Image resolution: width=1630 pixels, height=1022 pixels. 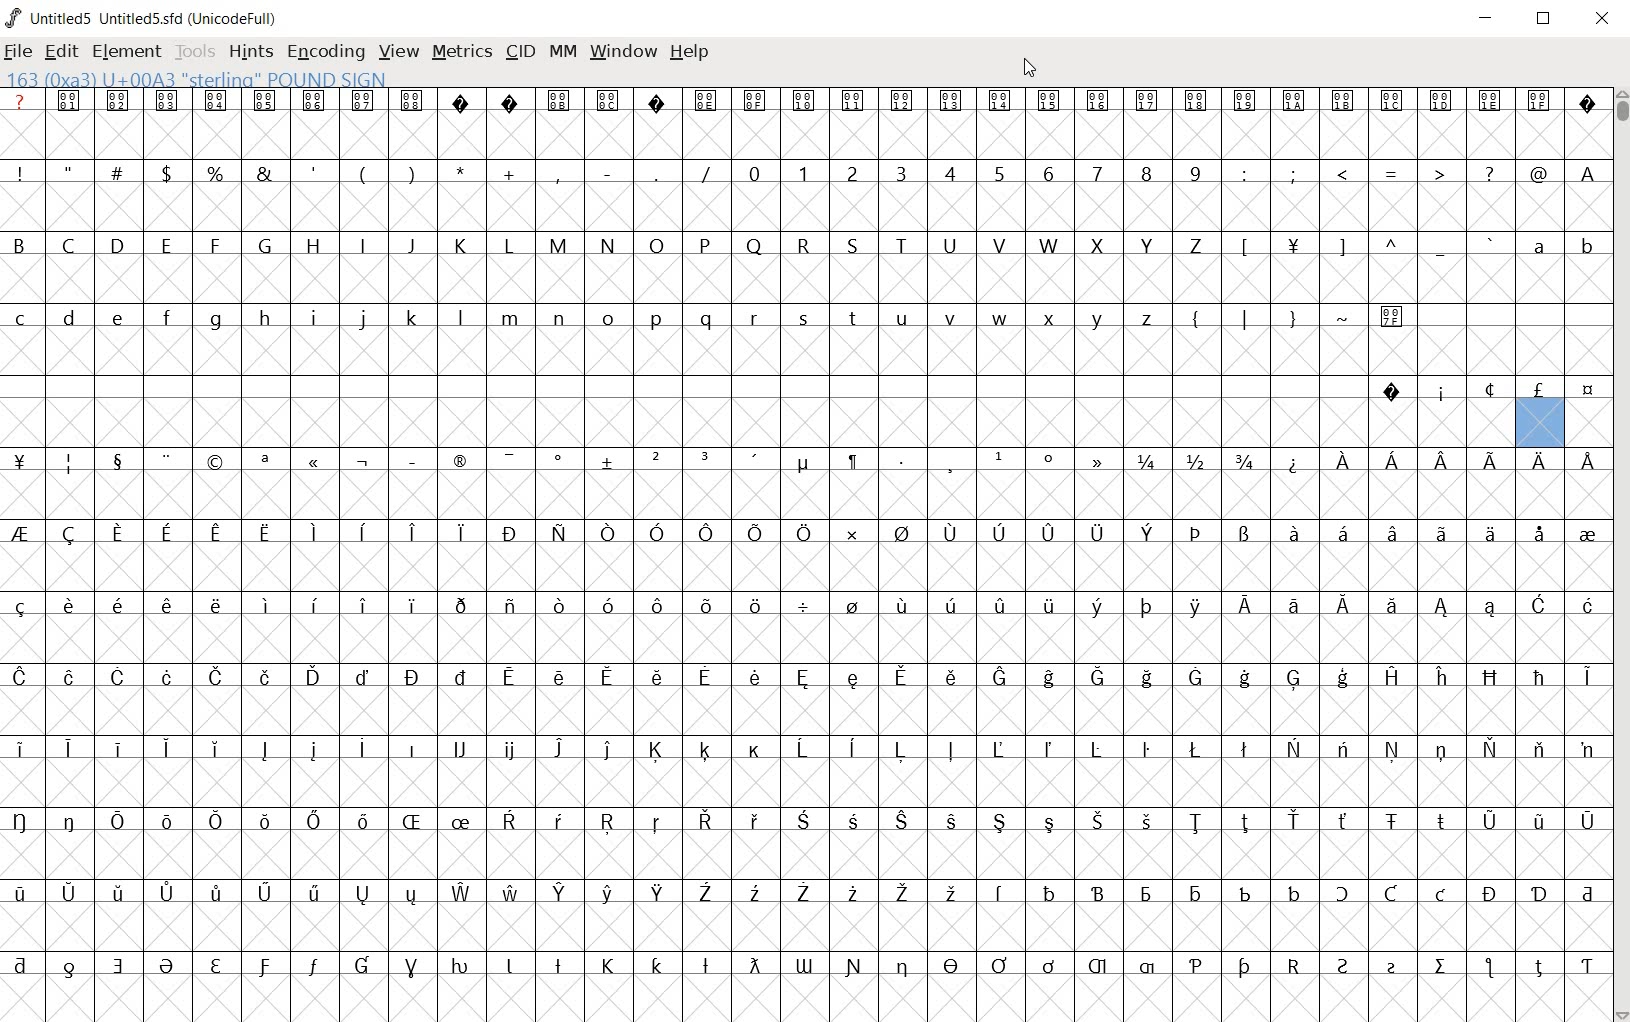 What do you see at coordinates (1294, 749) in the screenshot?
I see `Symbol` at bounding box center [1294, 749].